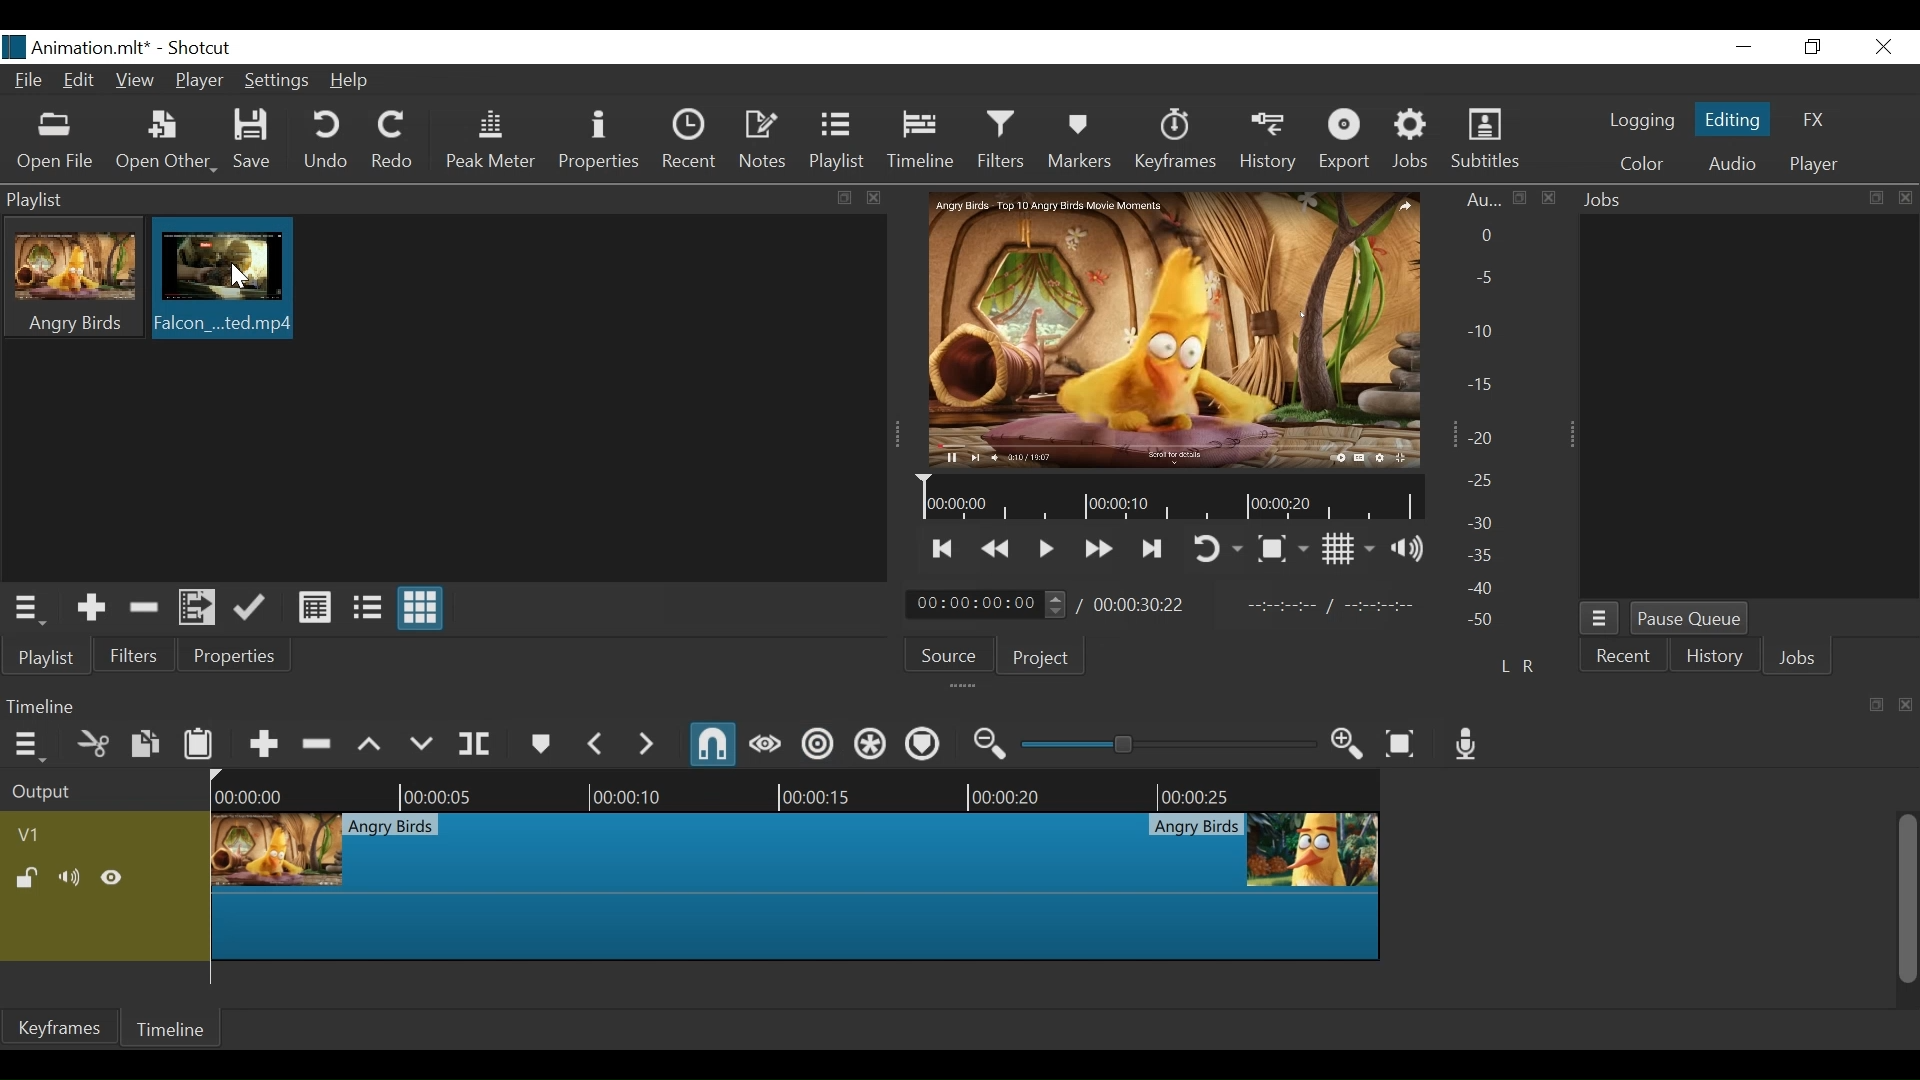 The image size is (1920, 1080). What do you see at coordinates (819, 745) in the screenshot?
I see `Ripple ` at bounding box center [819, 745].